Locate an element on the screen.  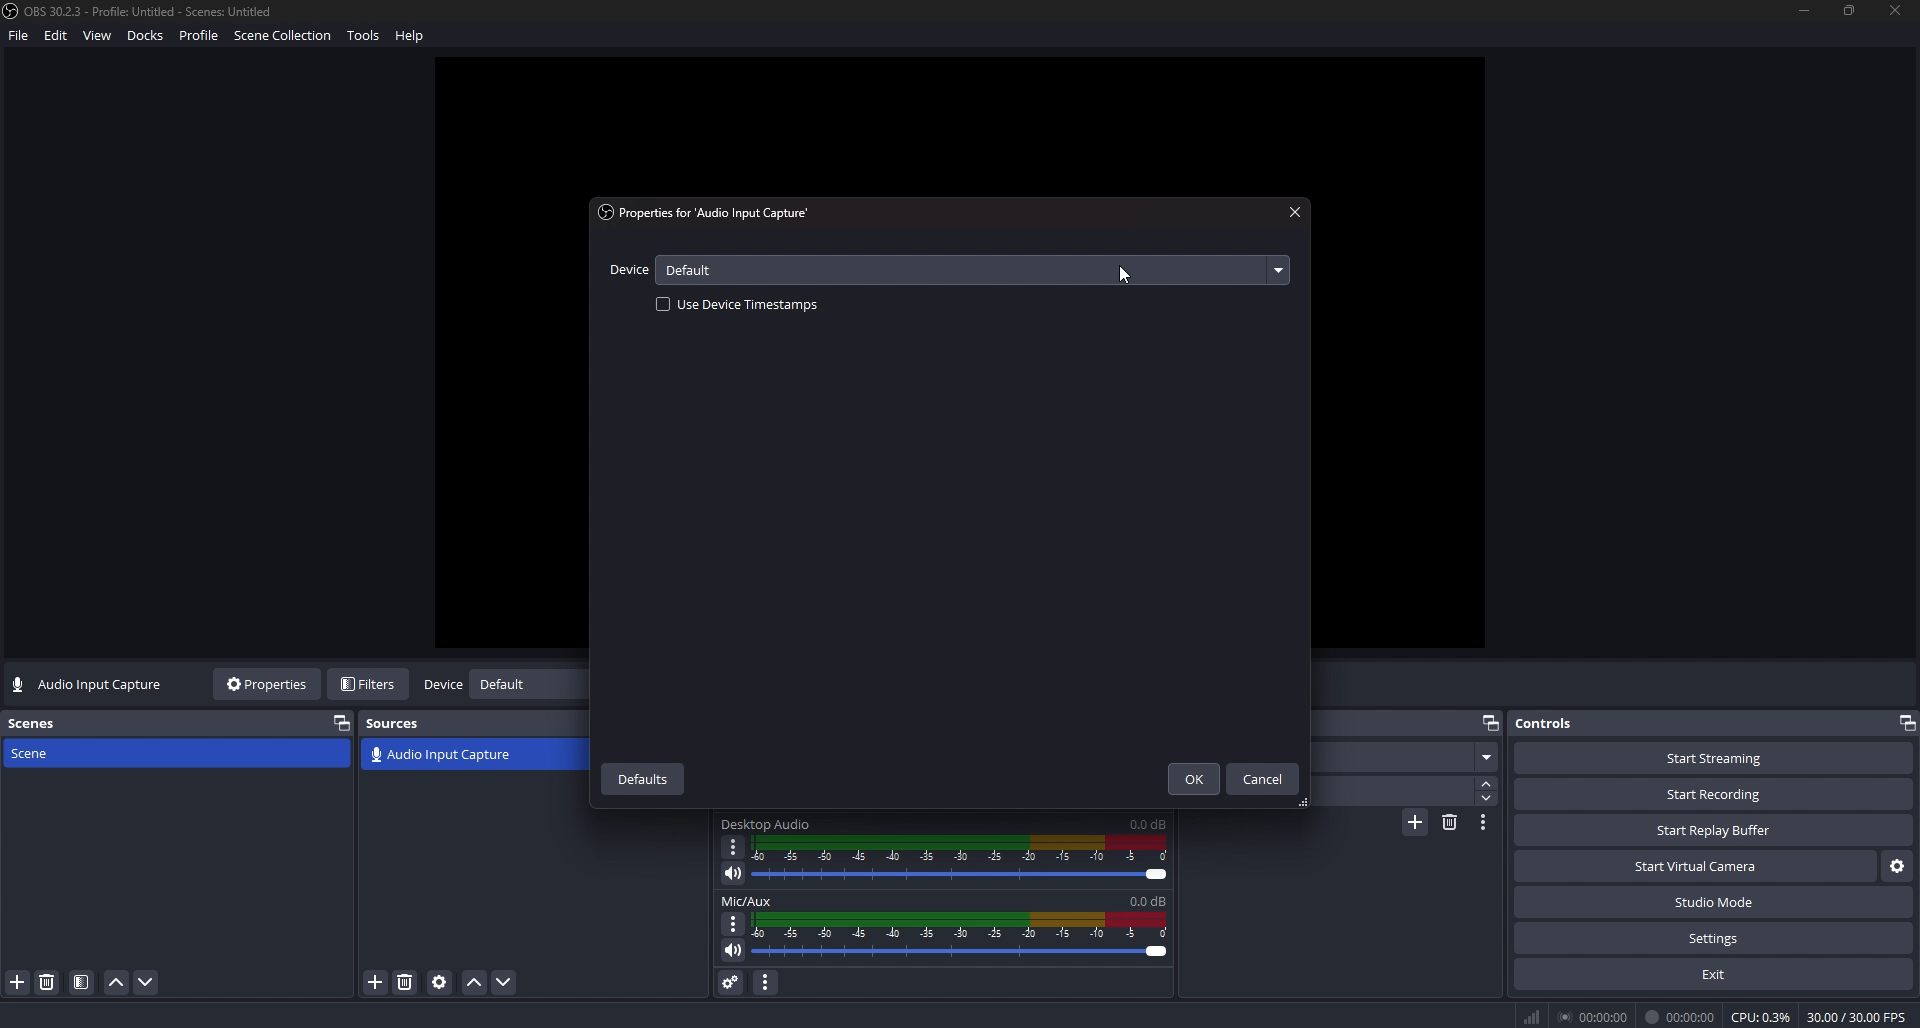
no source selected is located at coordinates (89, 685).